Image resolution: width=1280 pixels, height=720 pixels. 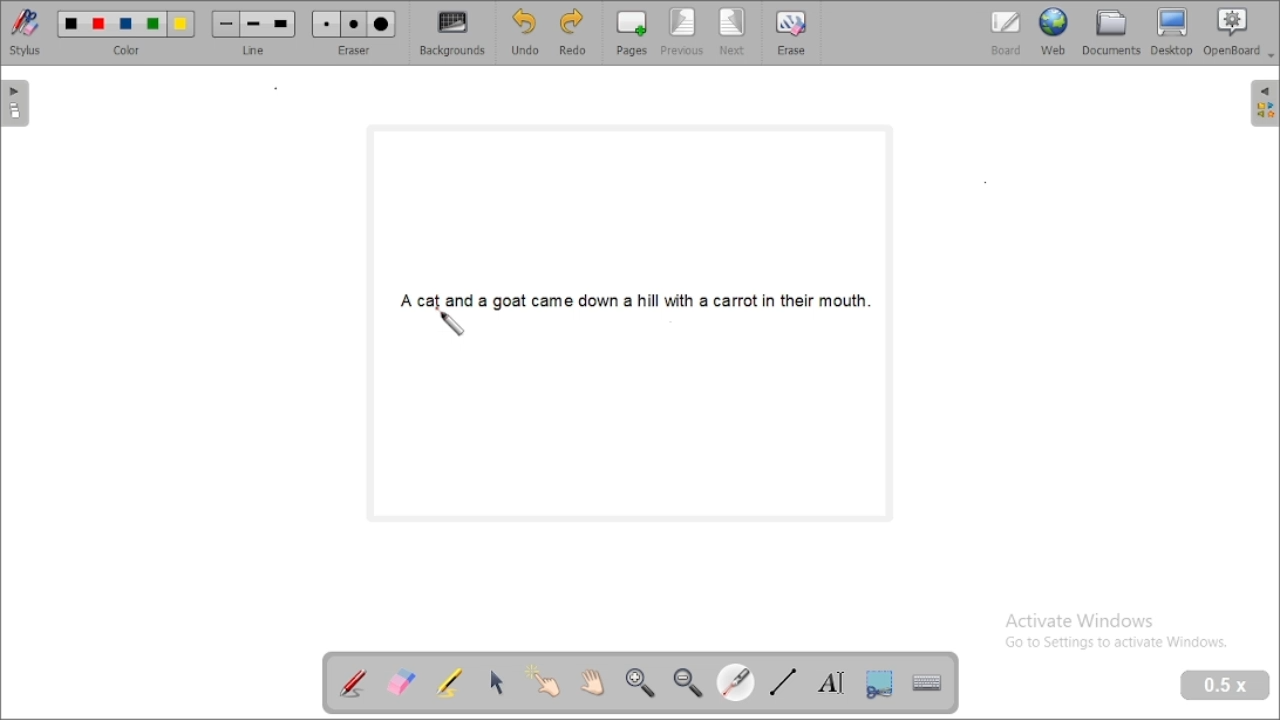 What do you see at coordinates (791, 32) in the screenshot?
I see `erase` at bounding box center [791, 32].